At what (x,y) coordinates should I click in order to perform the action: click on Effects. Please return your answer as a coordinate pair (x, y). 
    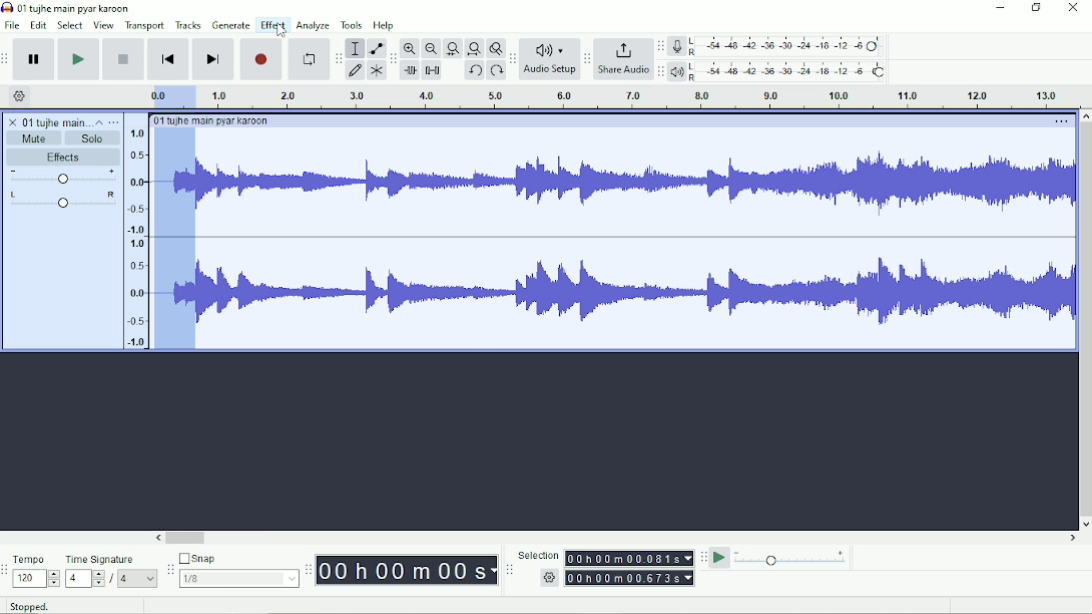
    Looking at the image, I should click on (63, 158).